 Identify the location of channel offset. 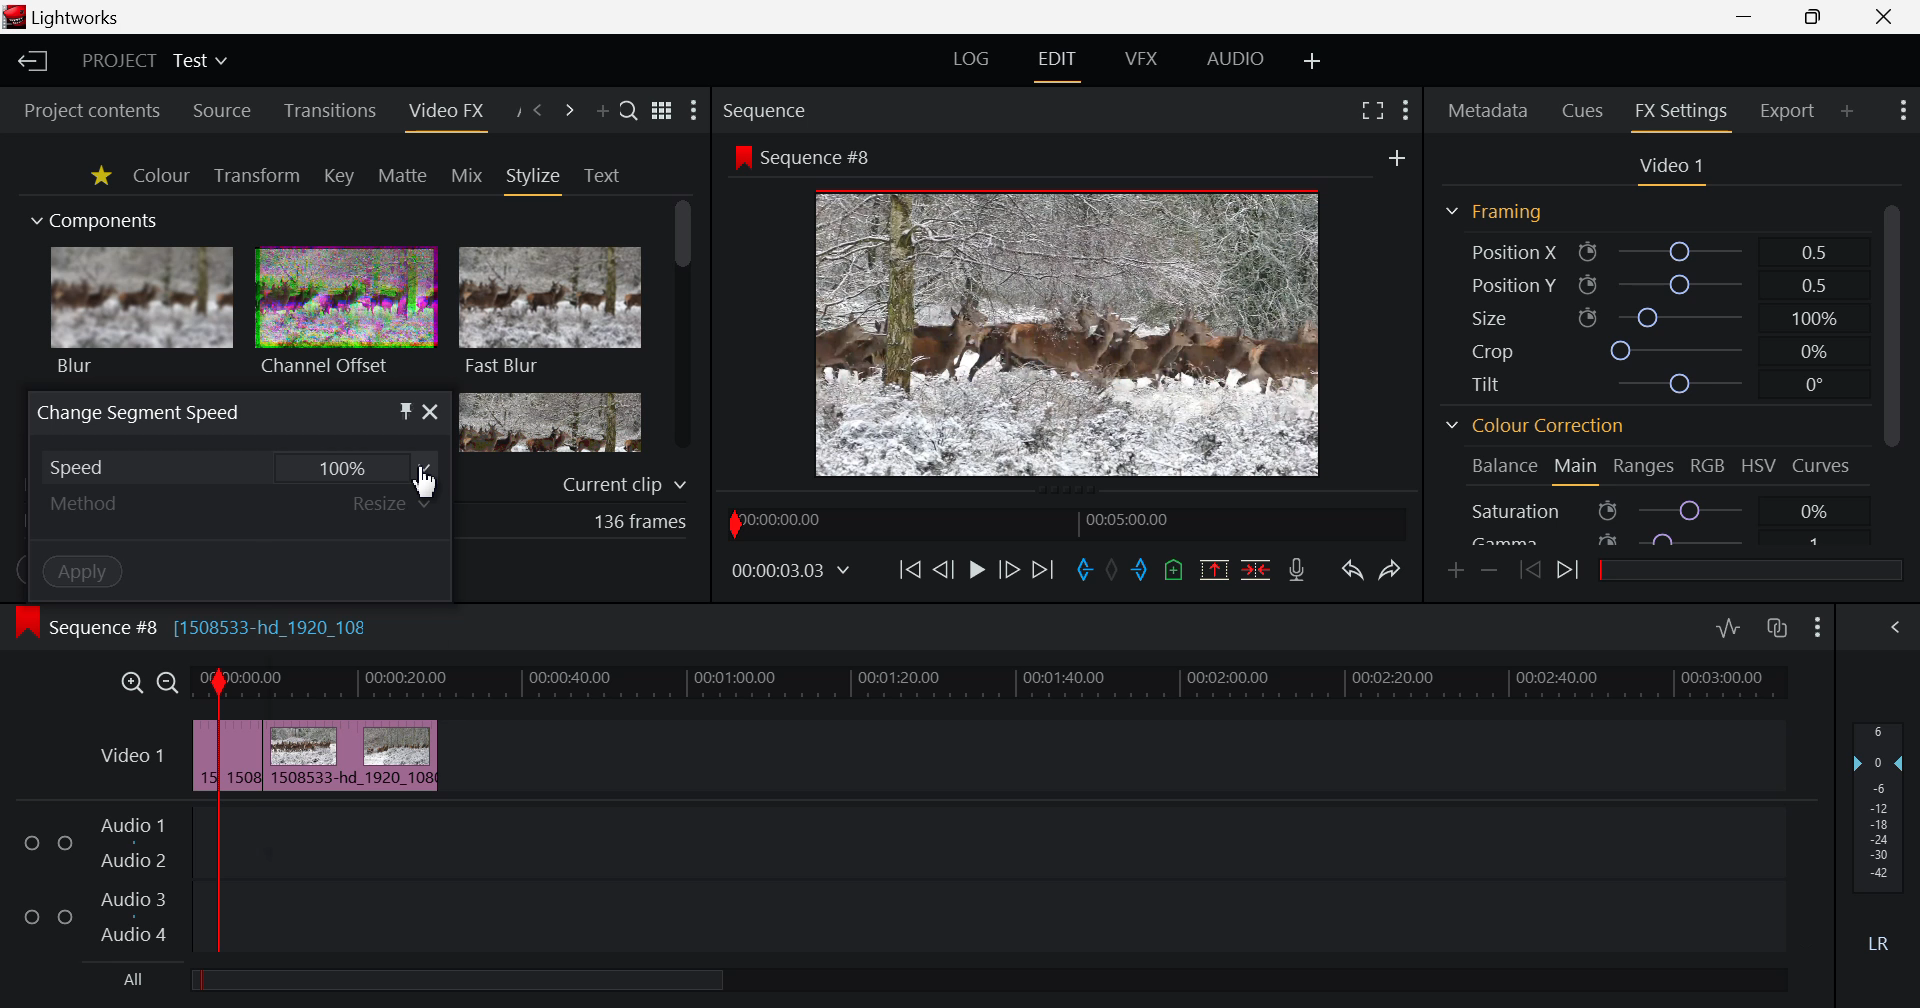
(344, 315).